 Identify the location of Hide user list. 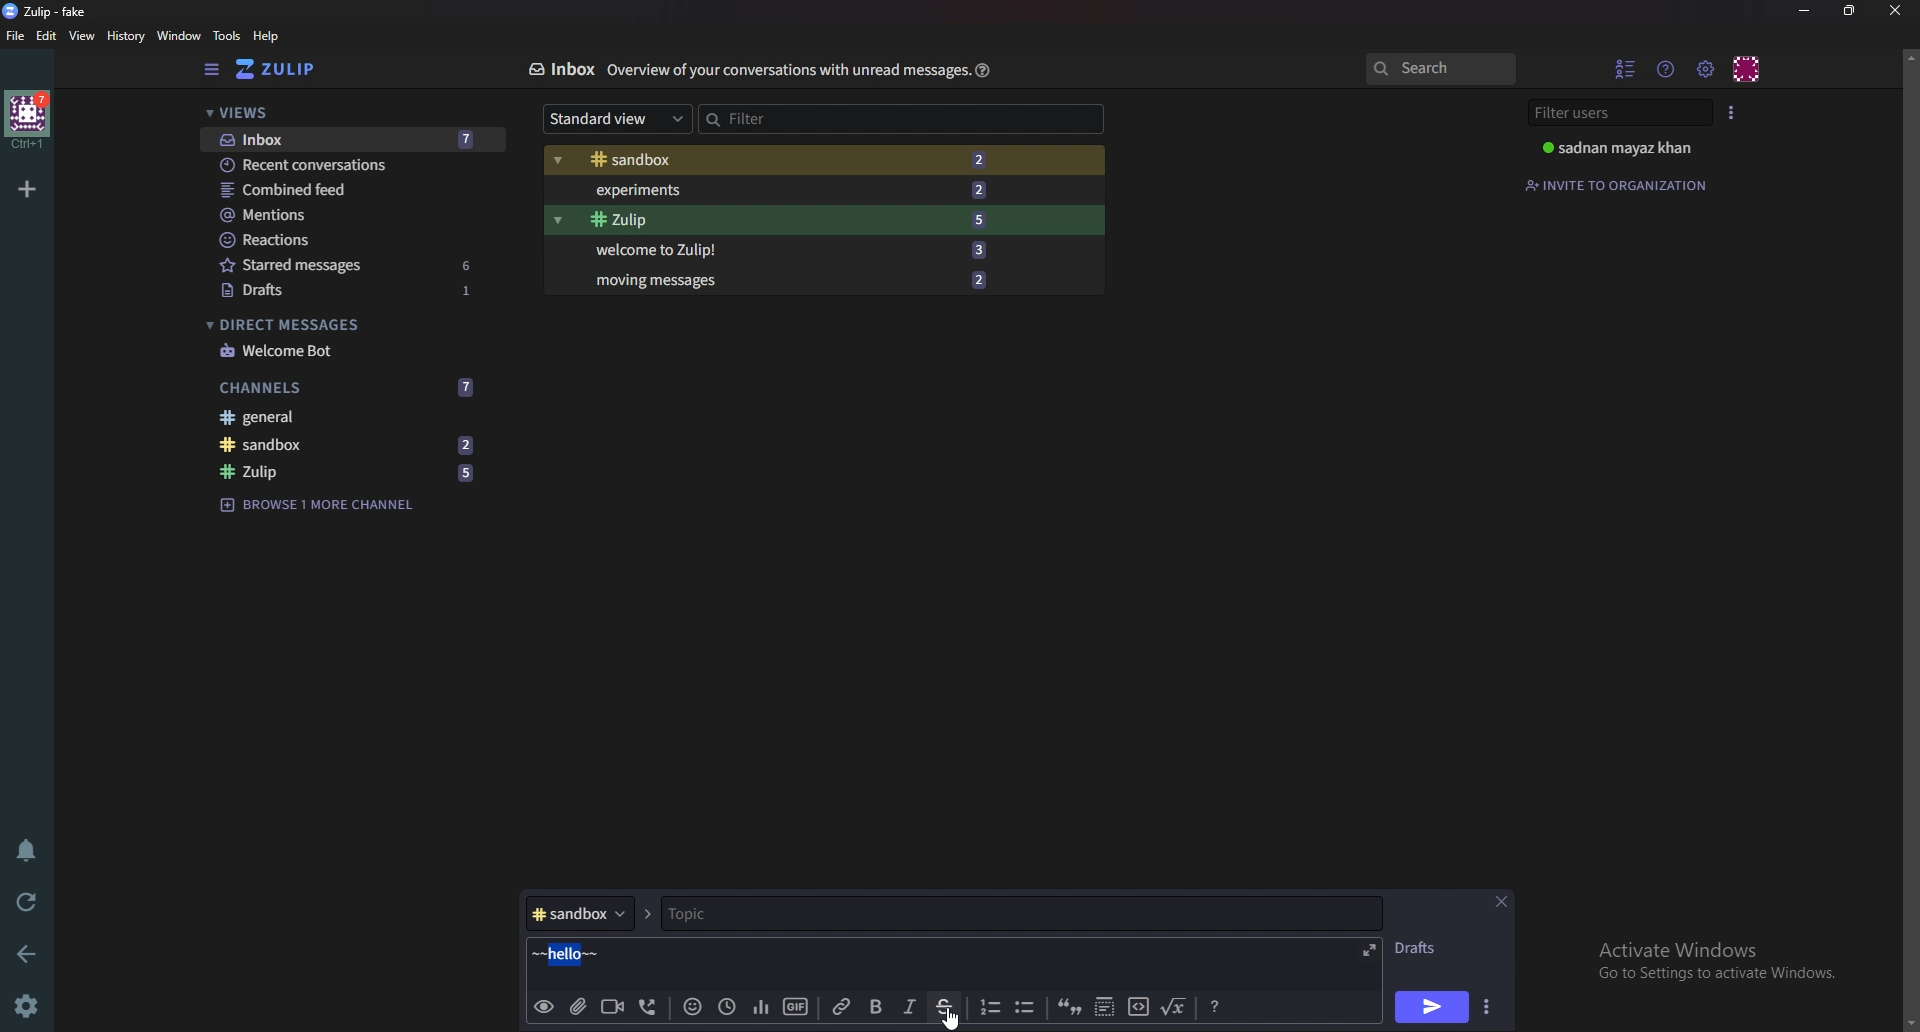
(1626, 67).